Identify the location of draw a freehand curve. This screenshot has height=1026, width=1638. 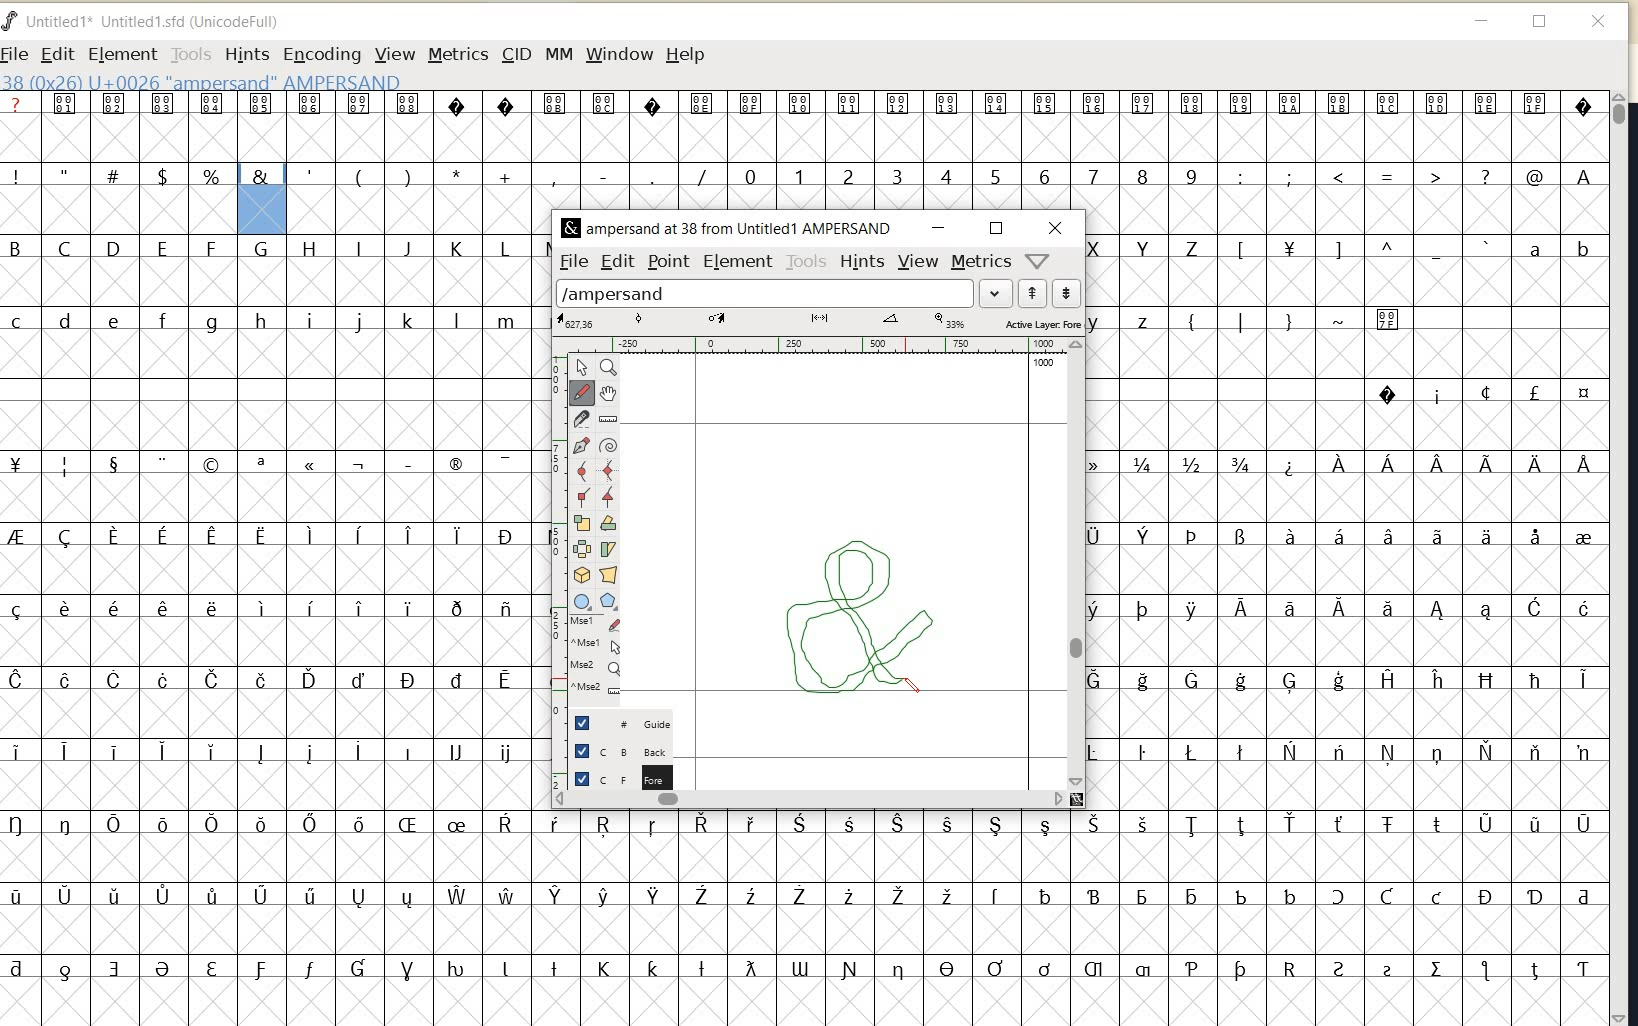
(583, 392).